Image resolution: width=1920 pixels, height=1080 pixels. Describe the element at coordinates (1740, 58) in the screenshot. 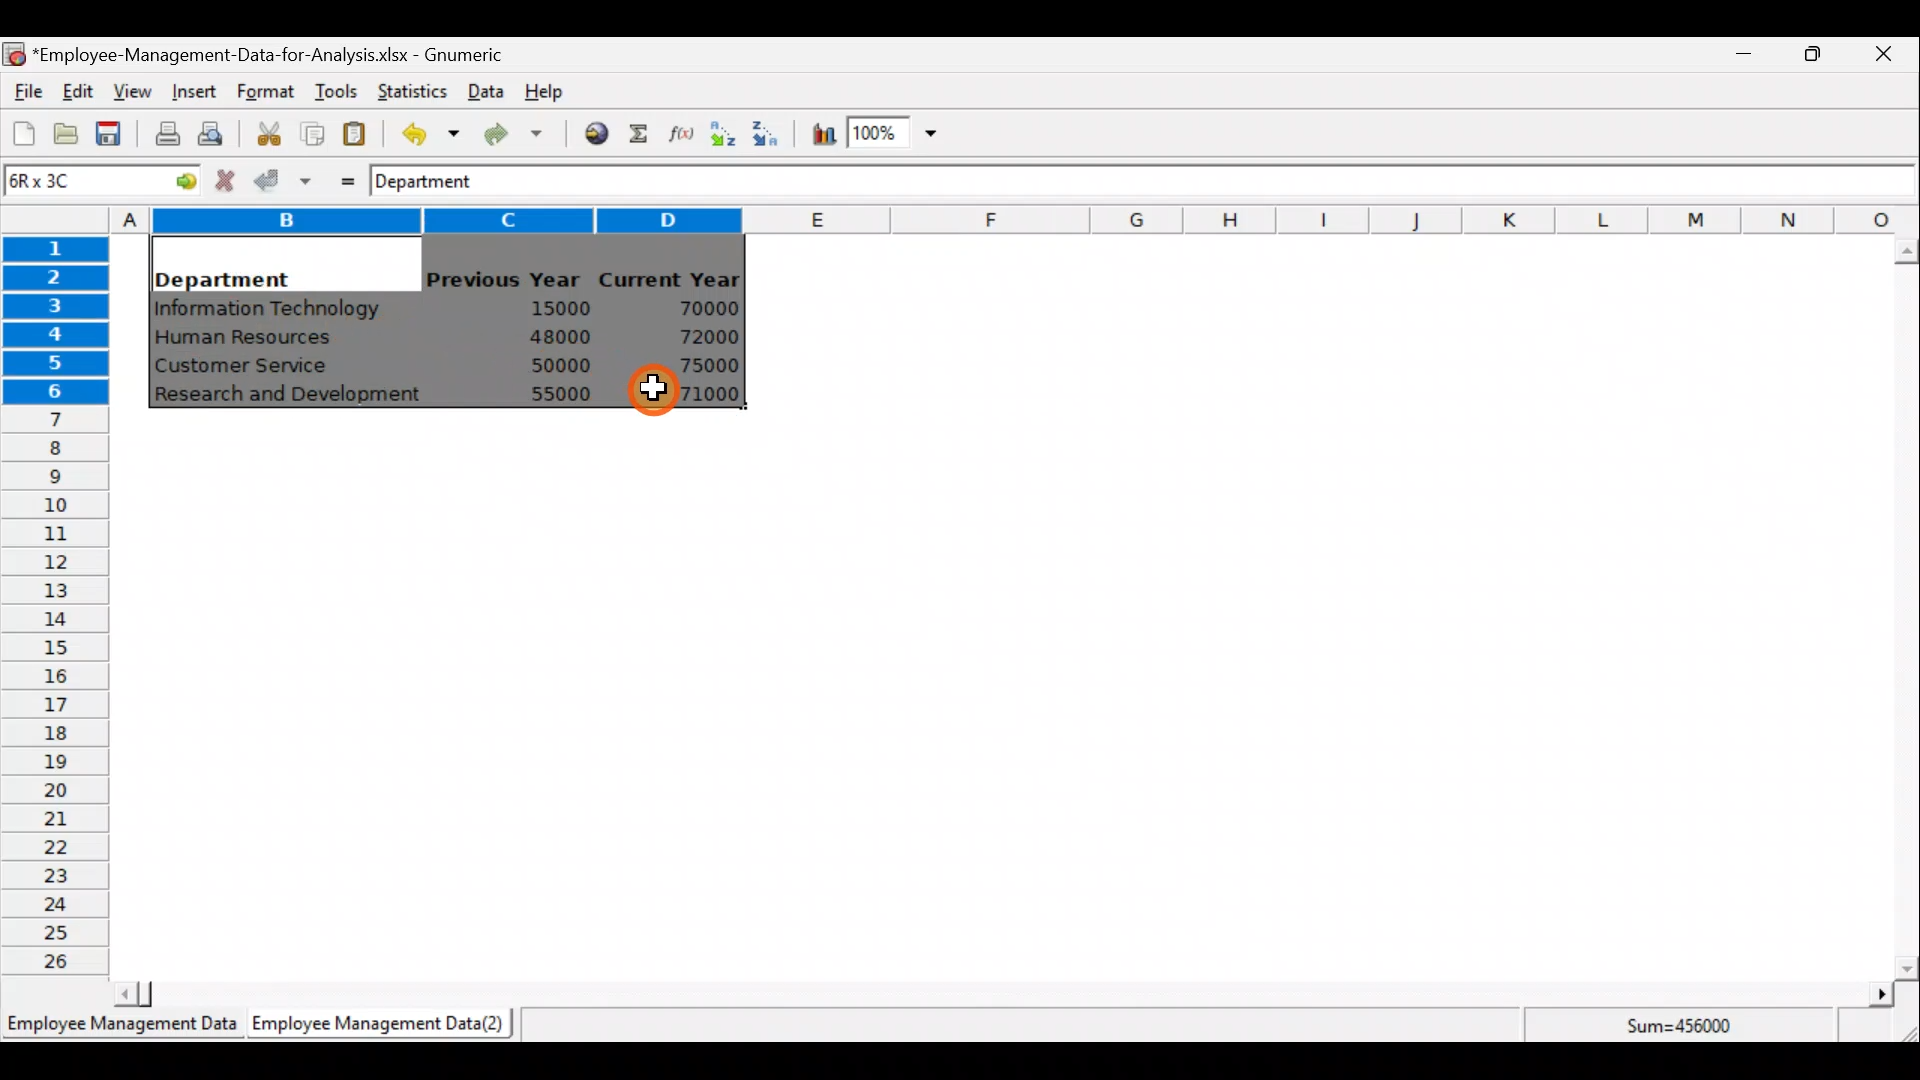

I see `Minimize` at that location.